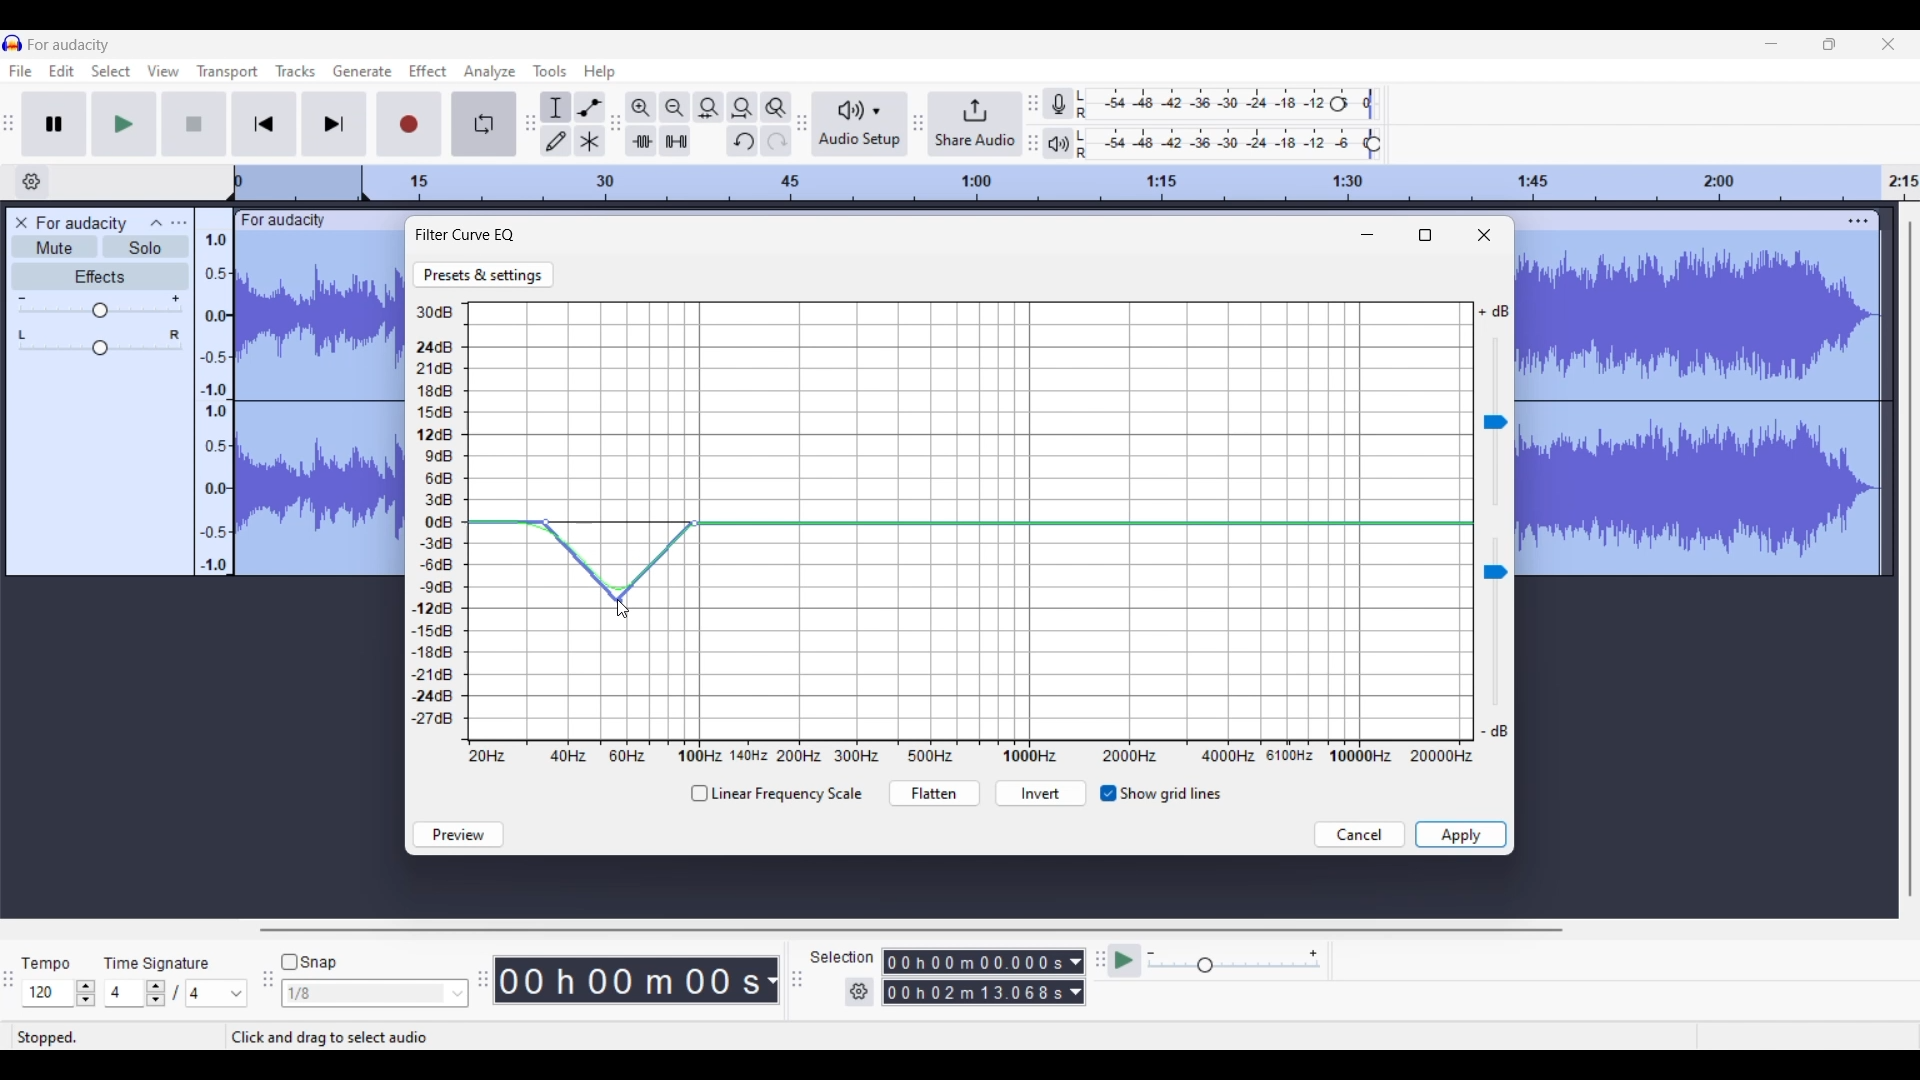 This screenshot has height=1080, width=1920. Describe the element at coordinates (630, 981) in the screenshot. I see `Duration of recorded audio` at that location.